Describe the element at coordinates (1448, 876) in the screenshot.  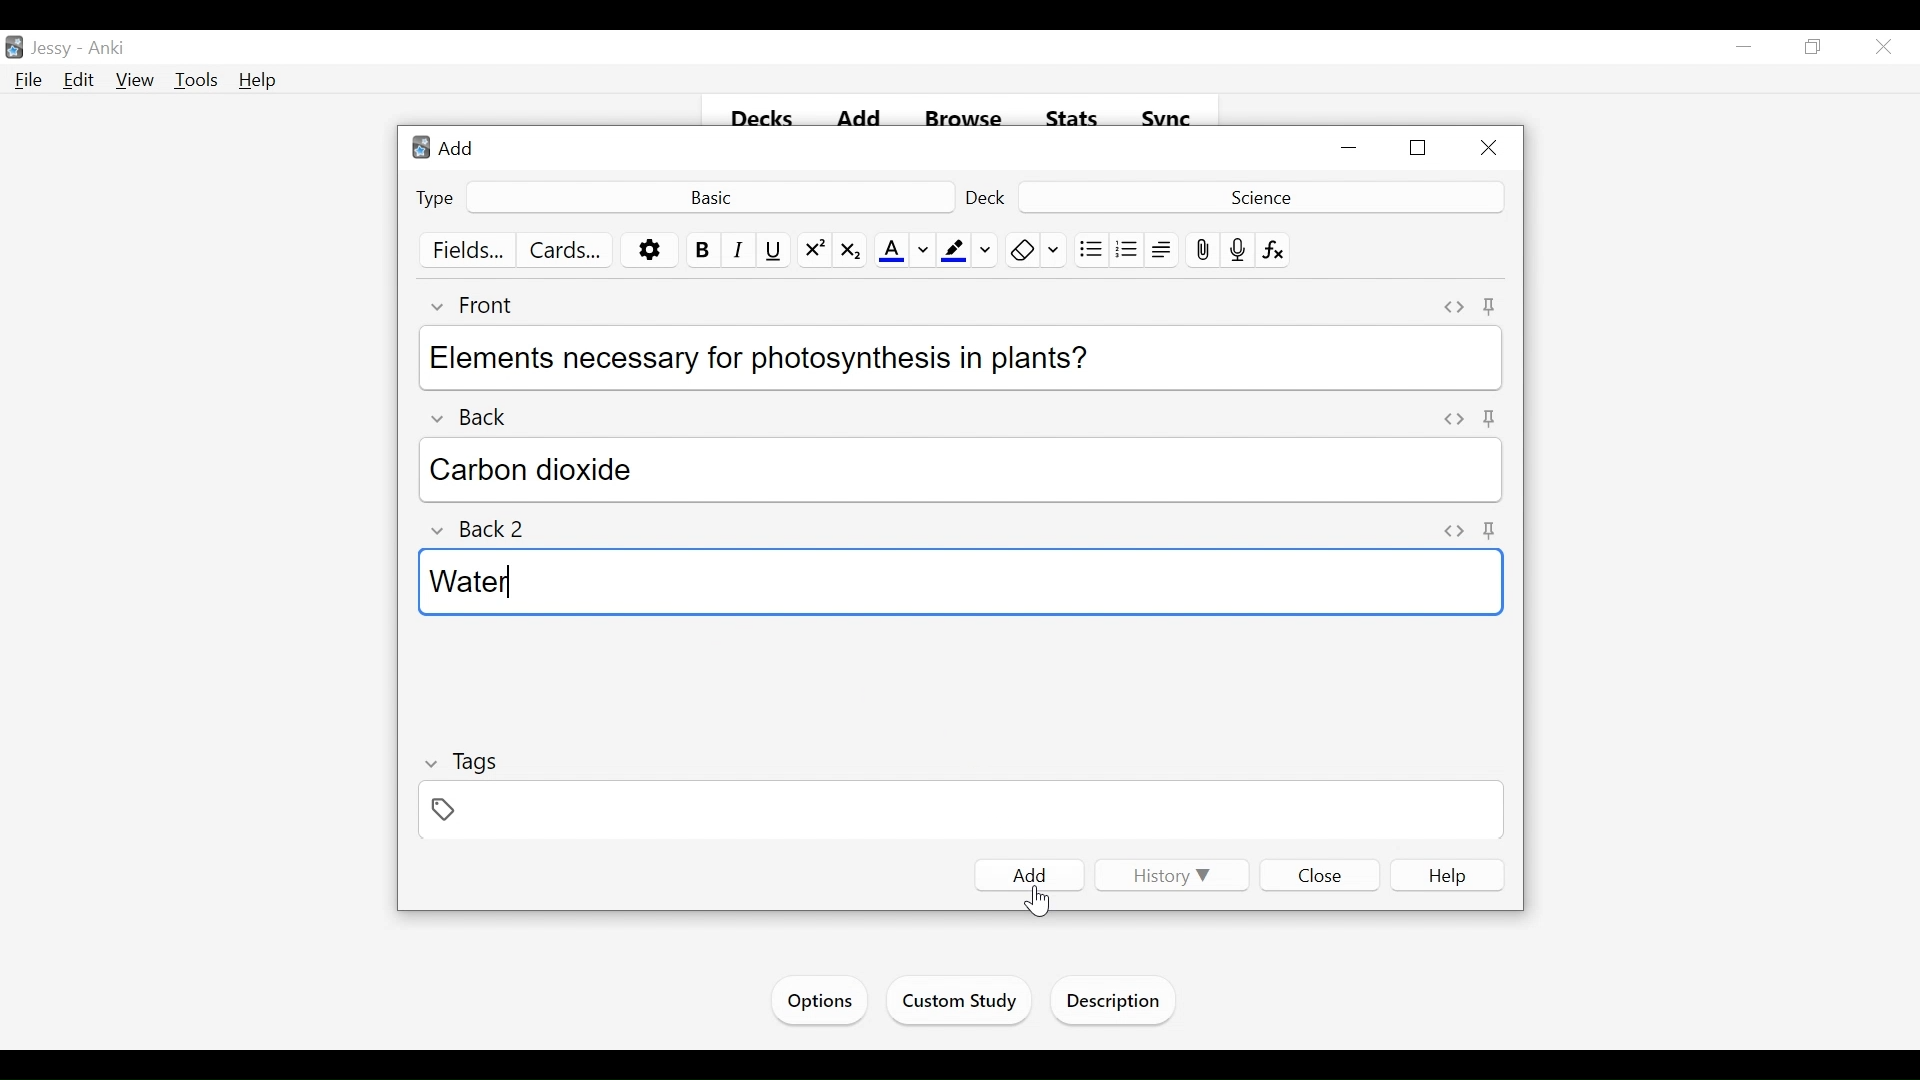
I see `Help` at that location.